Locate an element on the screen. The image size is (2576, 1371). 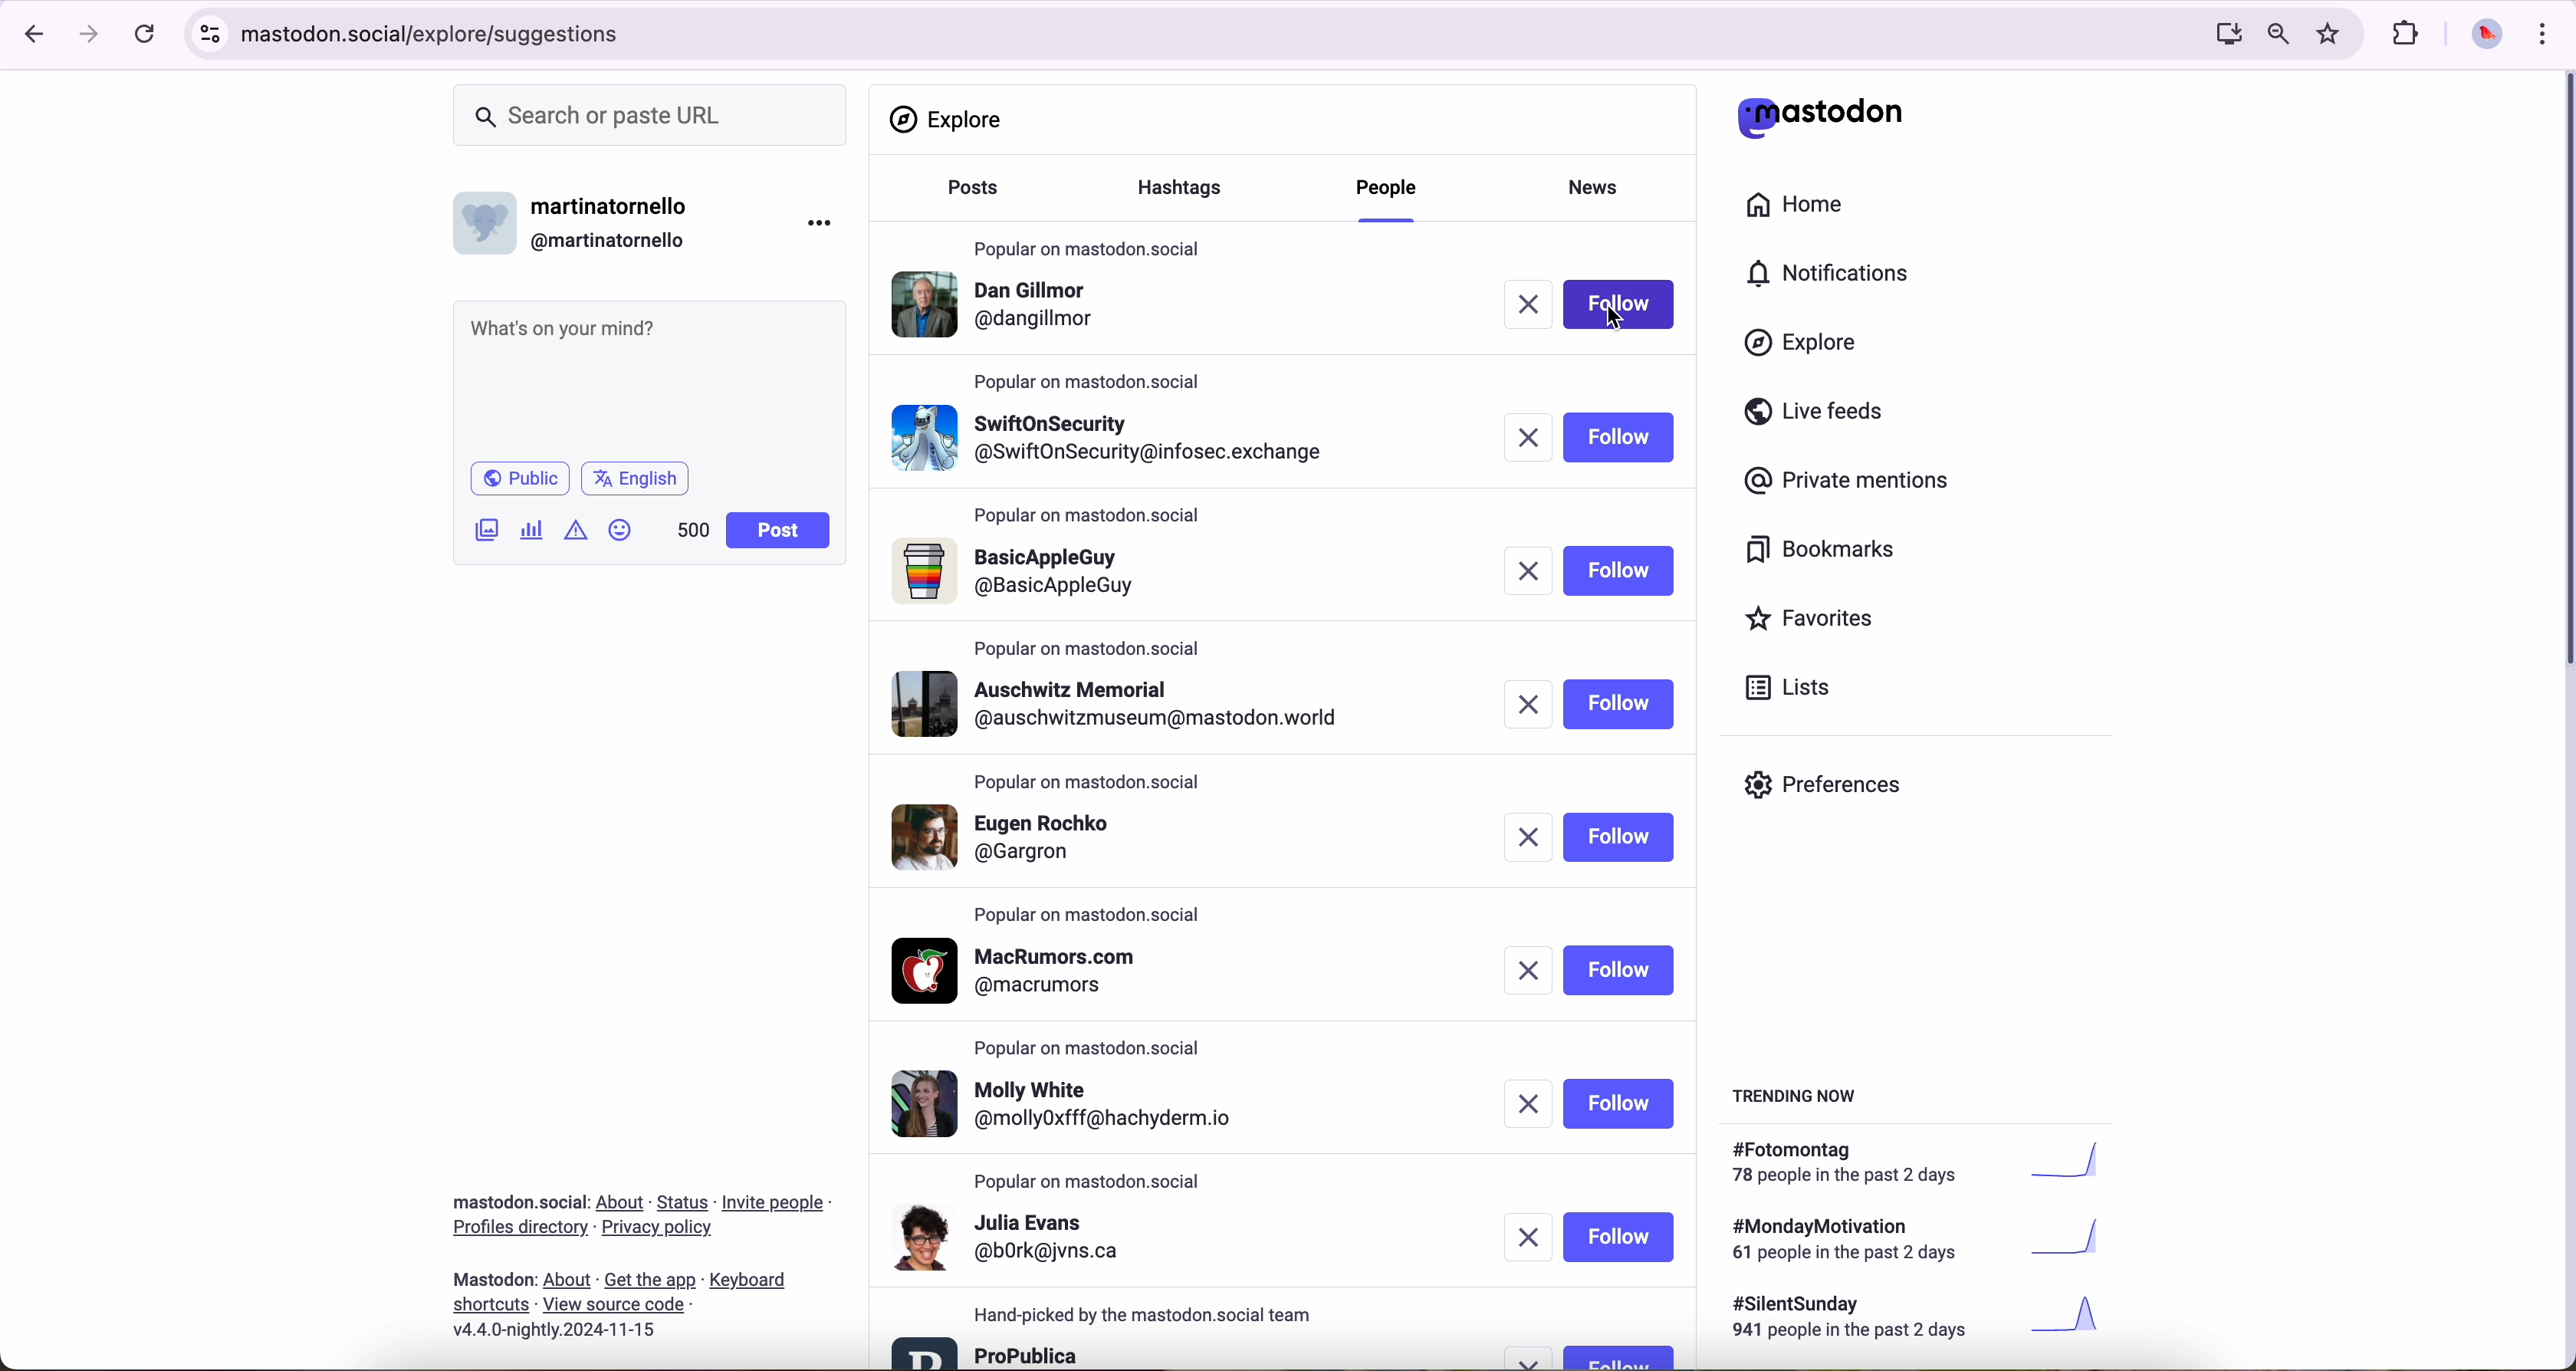
live feeds is located at coordinates (1821, 416).